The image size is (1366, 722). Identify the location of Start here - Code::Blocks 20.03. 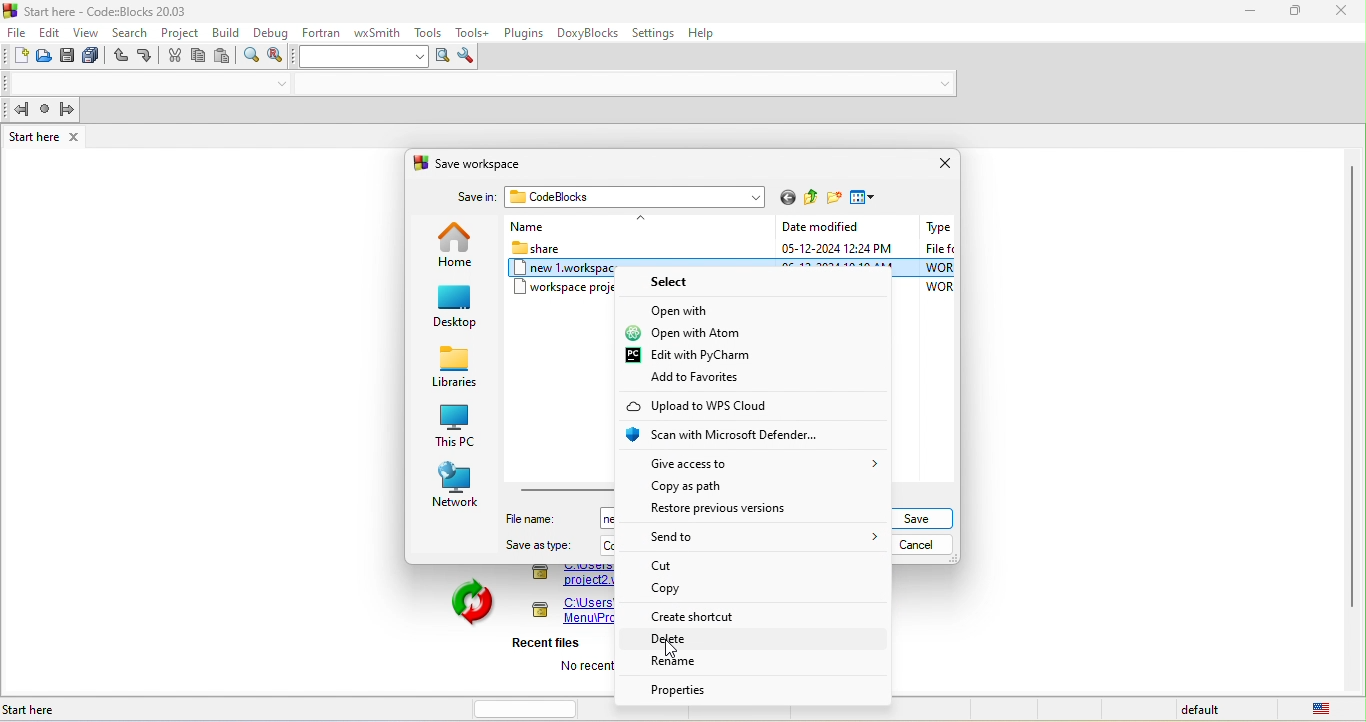
(98, 10).